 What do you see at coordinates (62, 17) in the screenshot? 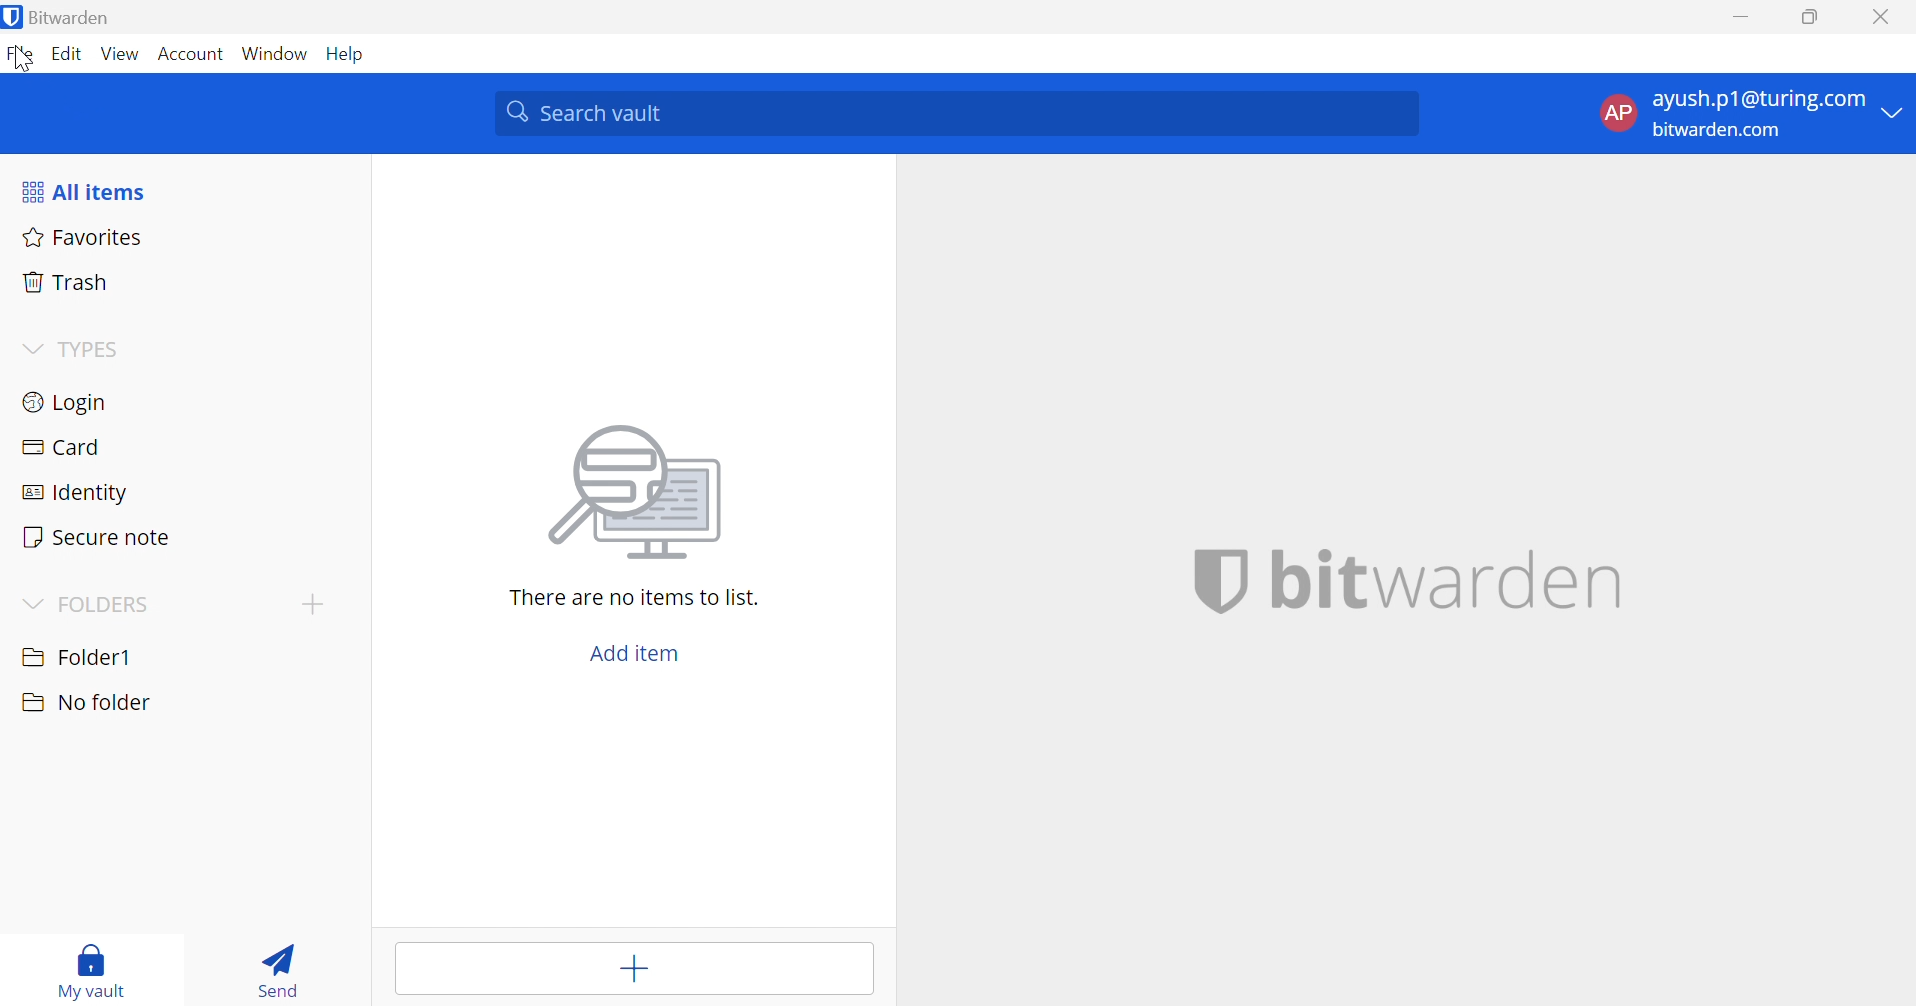
I see `Bitwarden` at bounding box center [62, 17].